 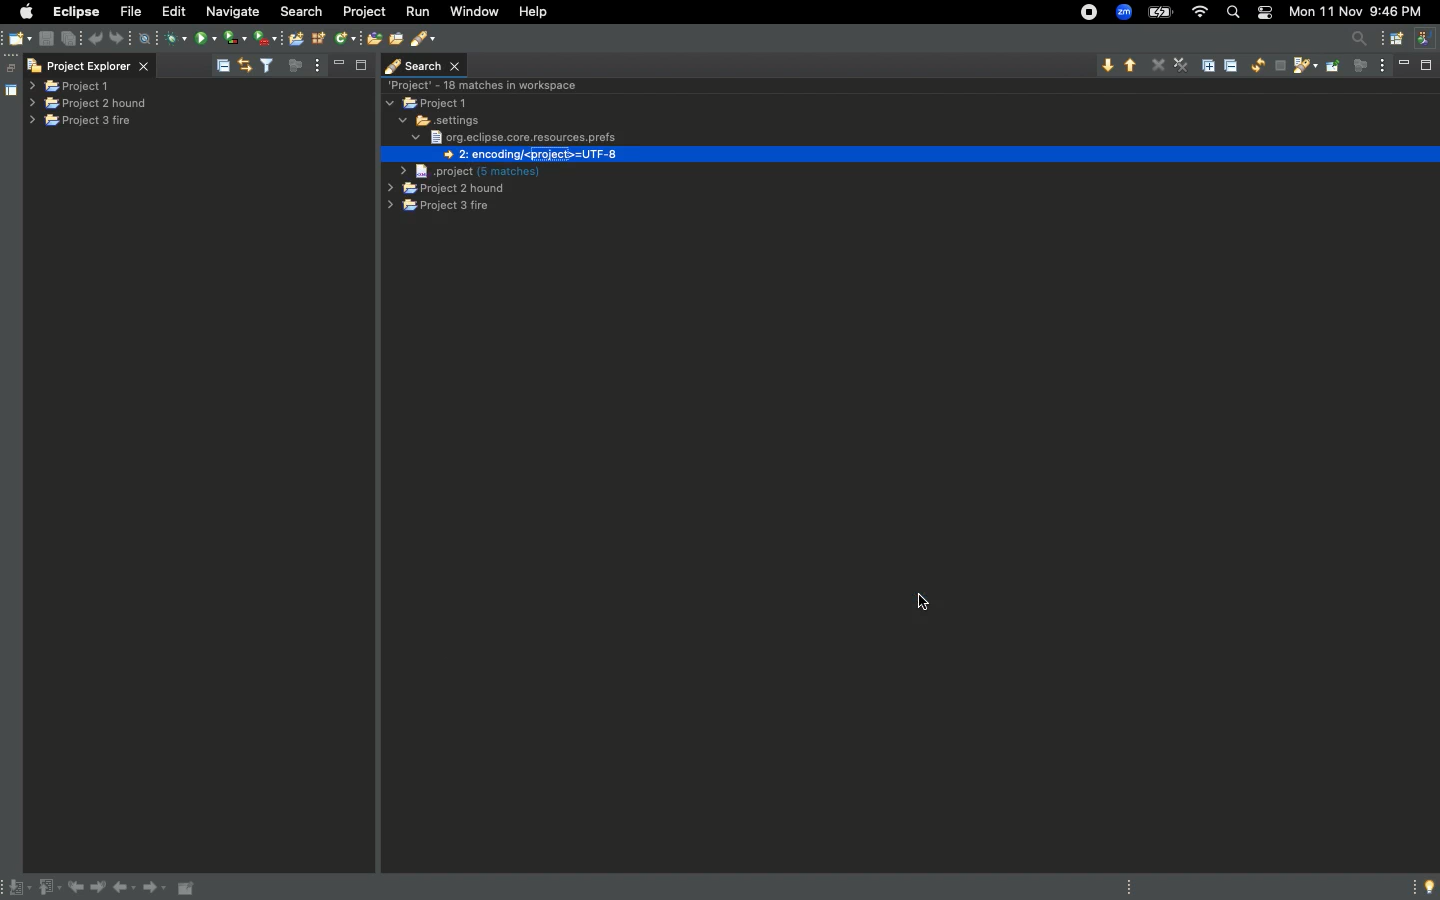 What do you see at coordinates (222, 63) in the screenshot?
I see `collapse all` at bounding box center [222, 63].